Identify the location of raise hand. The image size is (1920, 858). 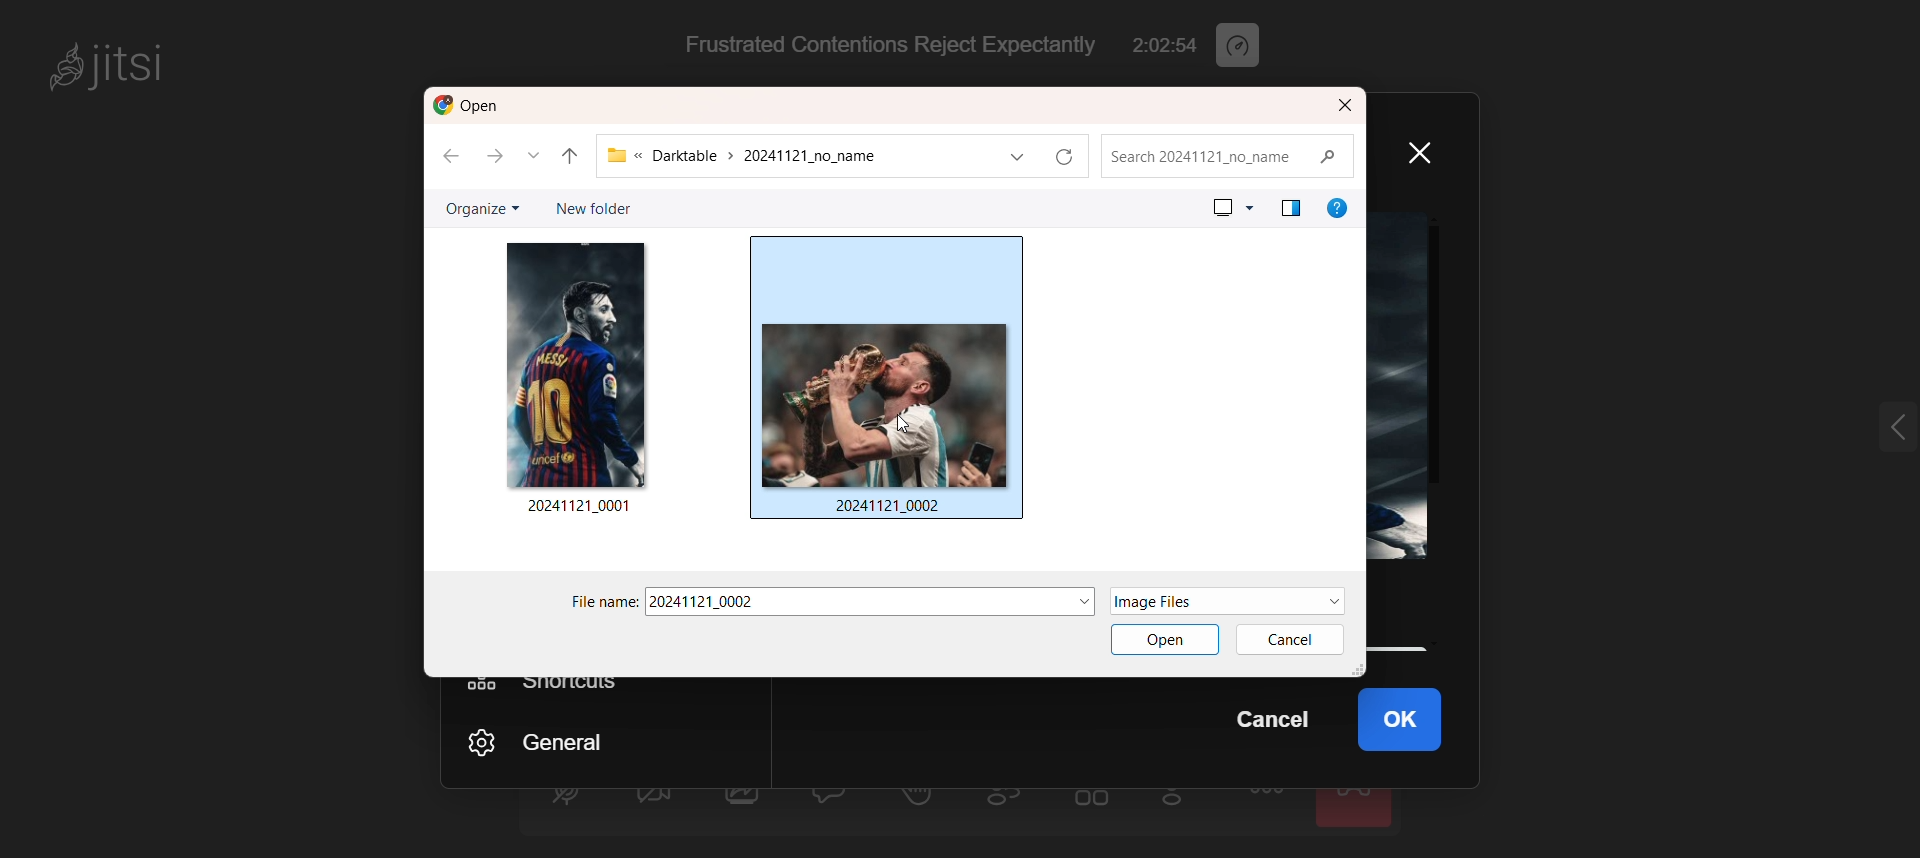
(918, 803).